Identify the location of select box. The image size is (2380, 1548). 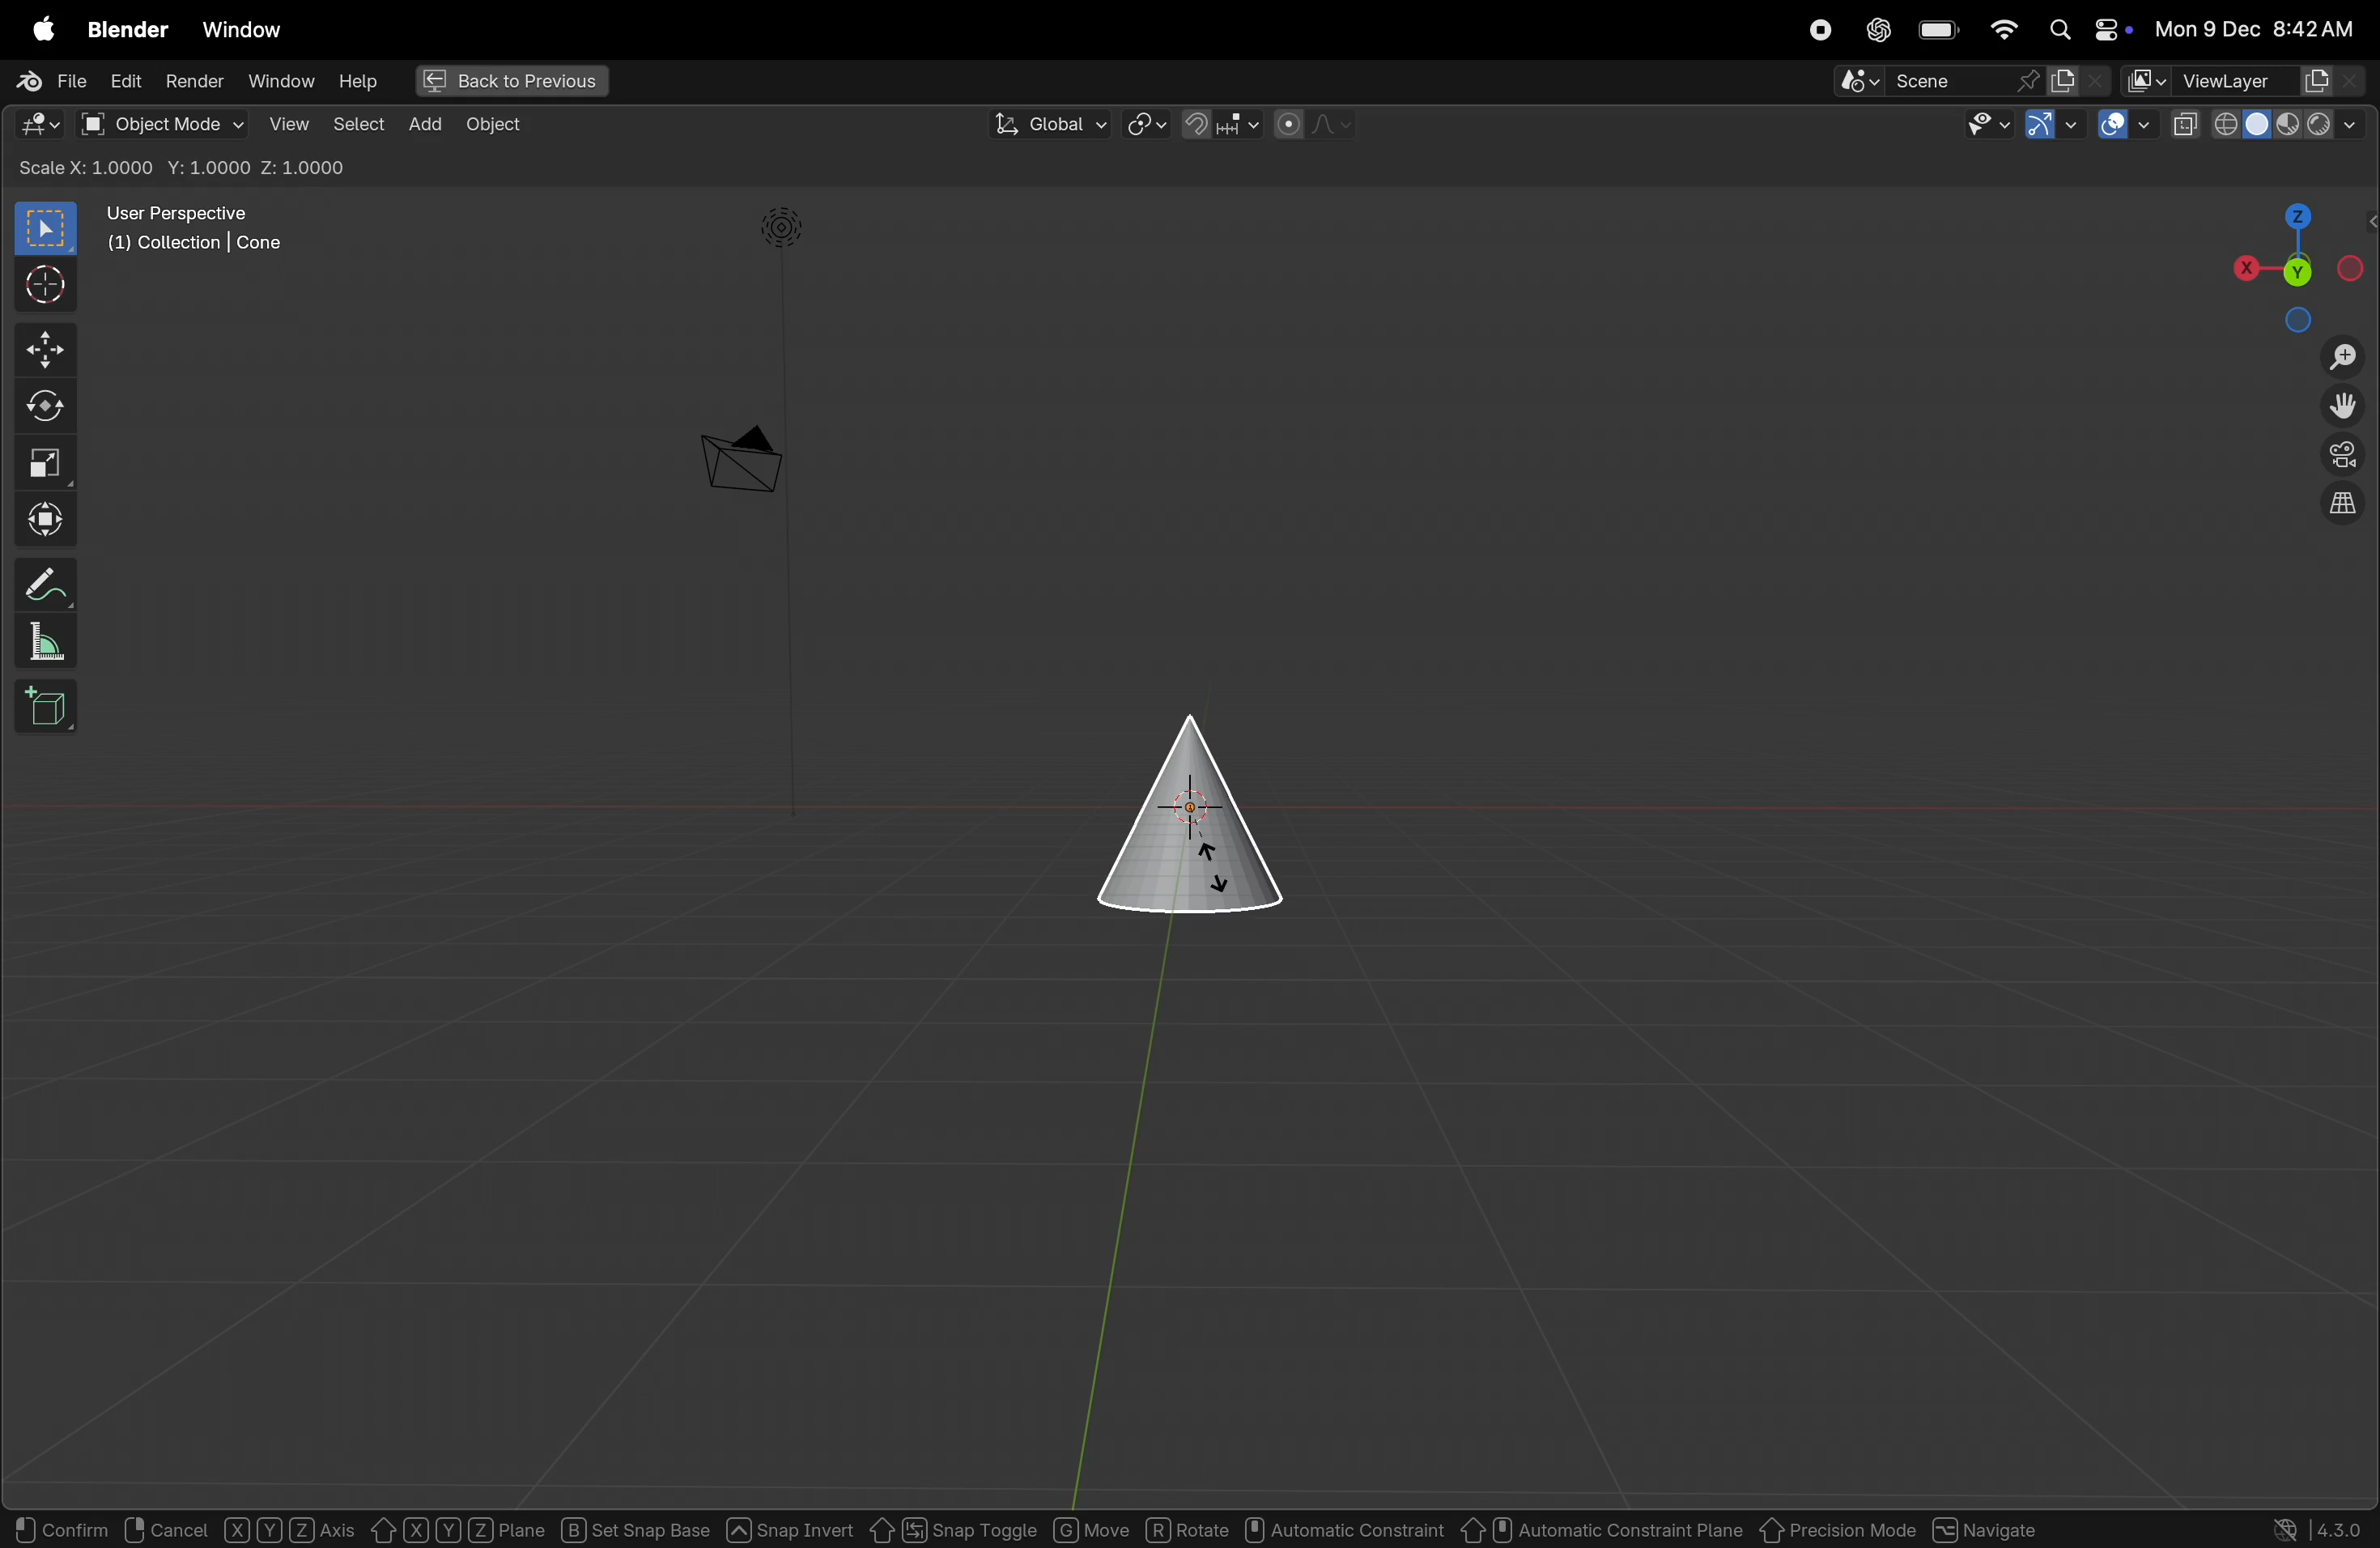
(48, 229).